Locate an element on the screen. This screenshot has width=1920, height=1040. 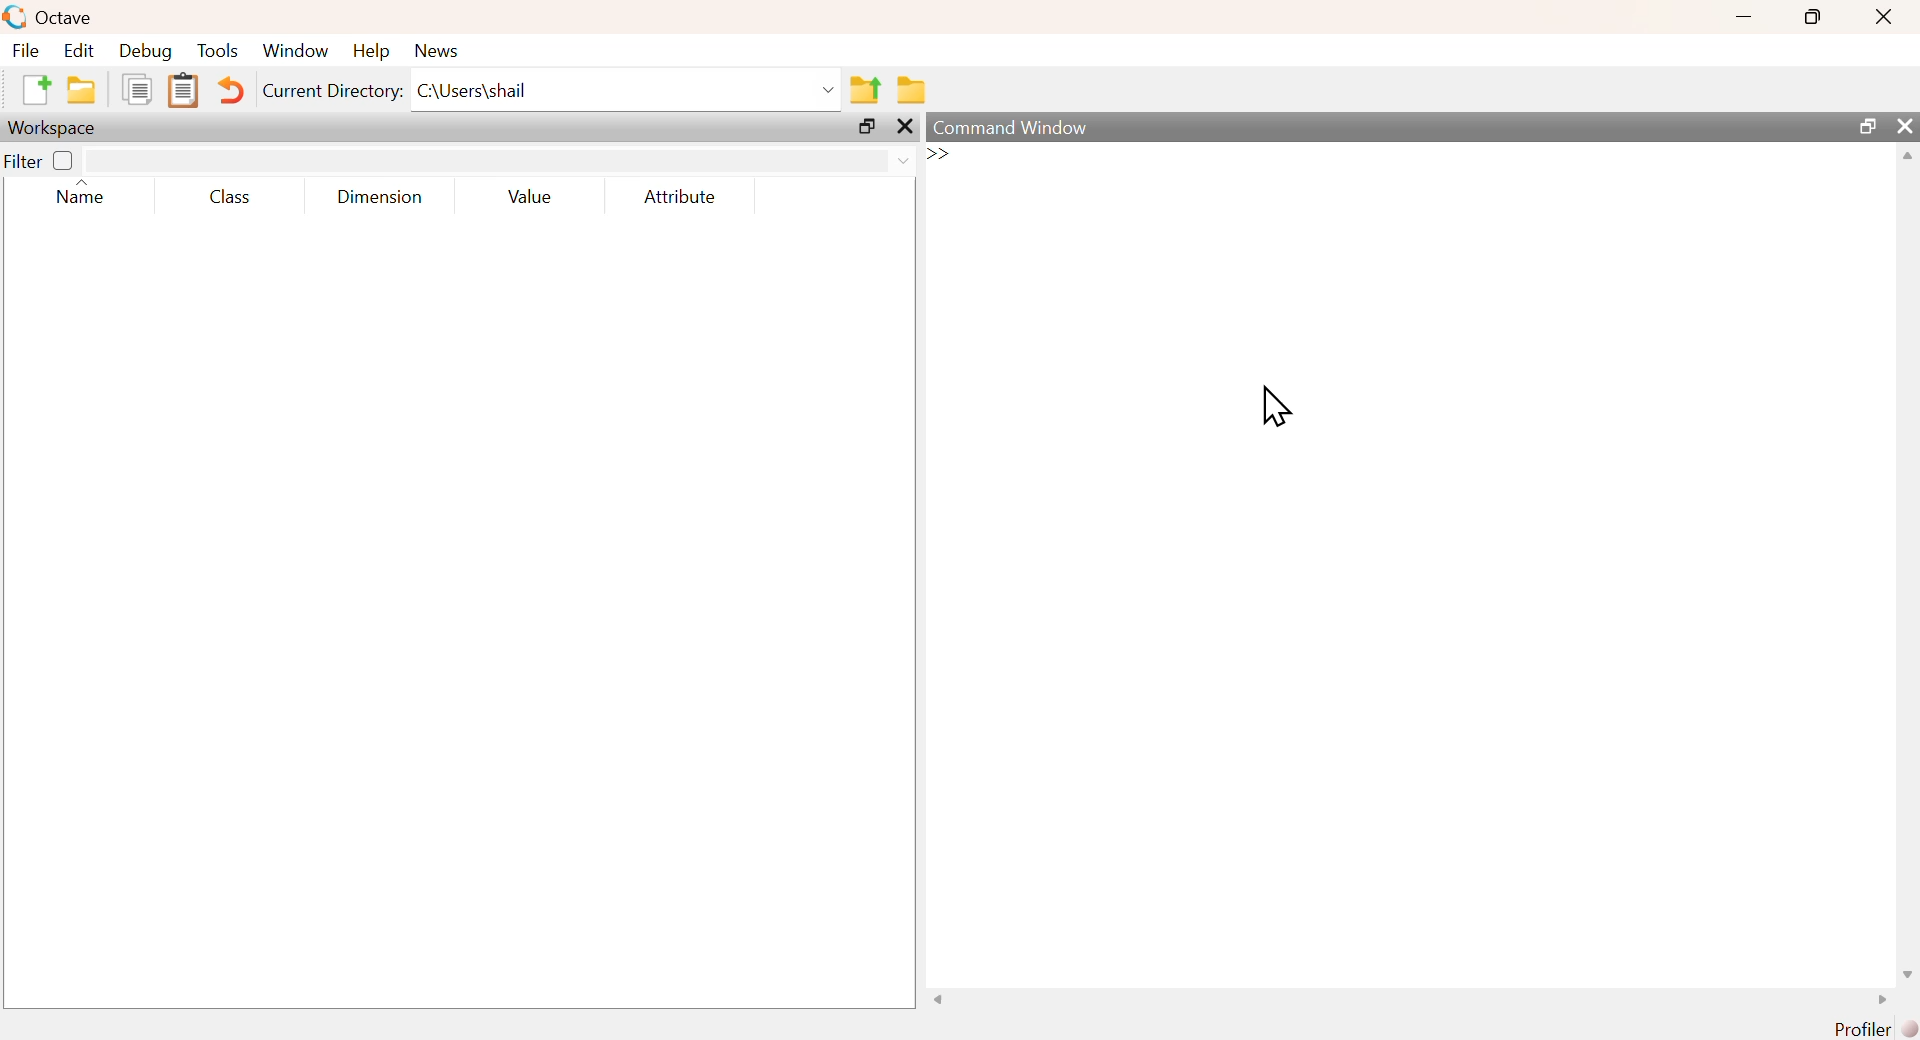
cursor is located at coordinates (1274, 405).